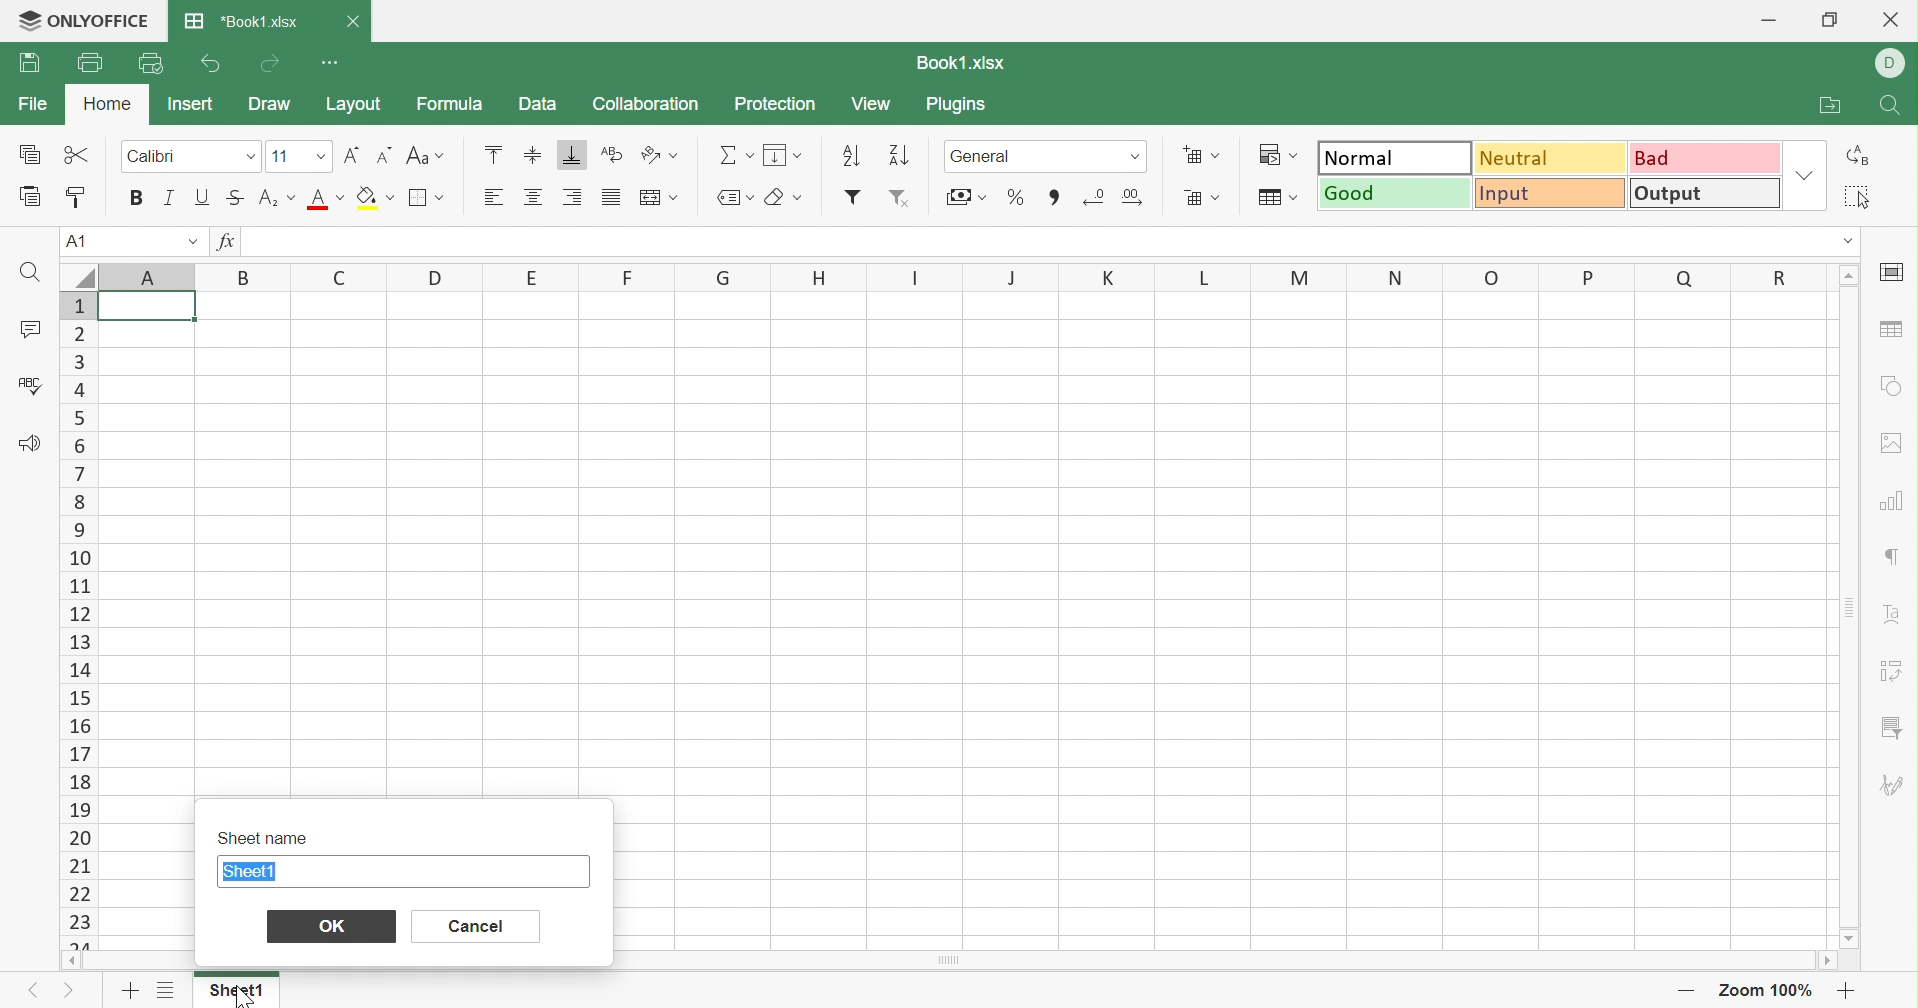  I want to click on numer formats, so click(1128, 157).